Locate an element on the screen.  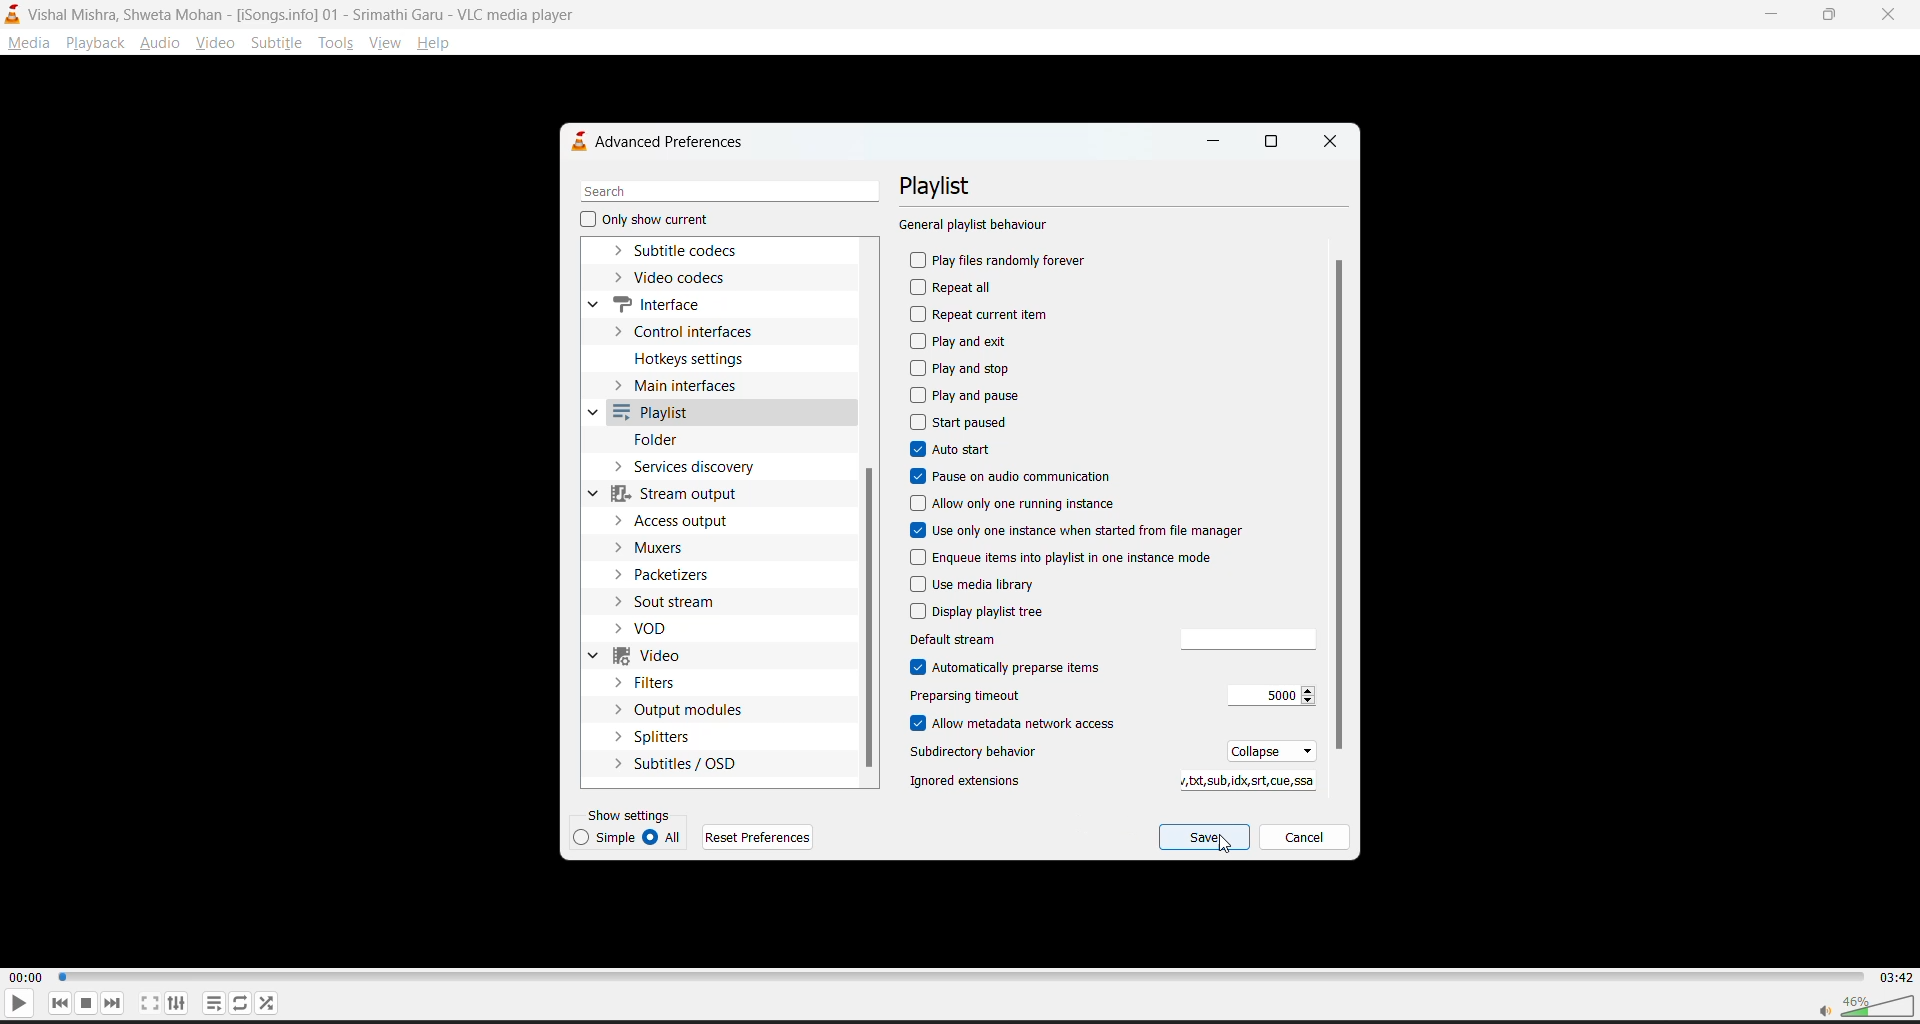
automatically preparse items is located at coordinates (1008, 668).